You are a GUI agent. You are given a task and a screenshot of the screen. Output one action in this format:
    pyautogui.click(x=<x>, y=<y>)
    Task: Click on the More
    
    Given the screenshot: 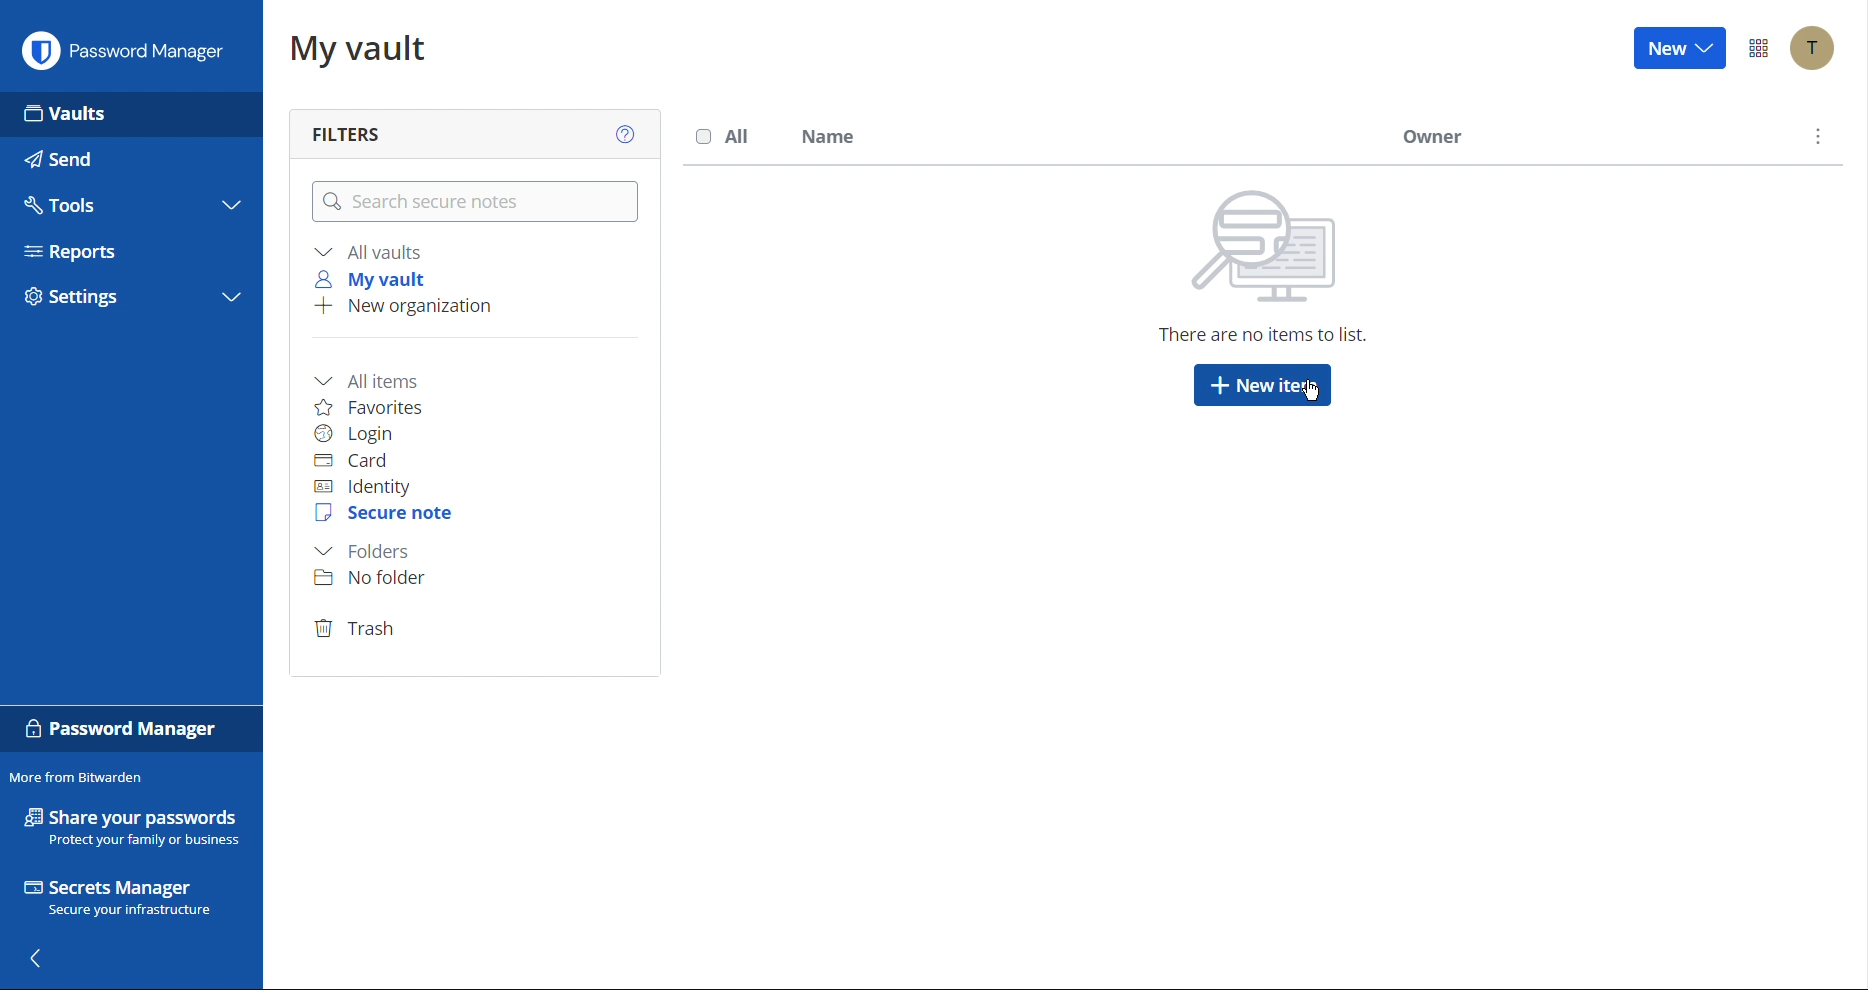 What is the action you would take?
    pyautogui.click(x=1819, y=135)
    